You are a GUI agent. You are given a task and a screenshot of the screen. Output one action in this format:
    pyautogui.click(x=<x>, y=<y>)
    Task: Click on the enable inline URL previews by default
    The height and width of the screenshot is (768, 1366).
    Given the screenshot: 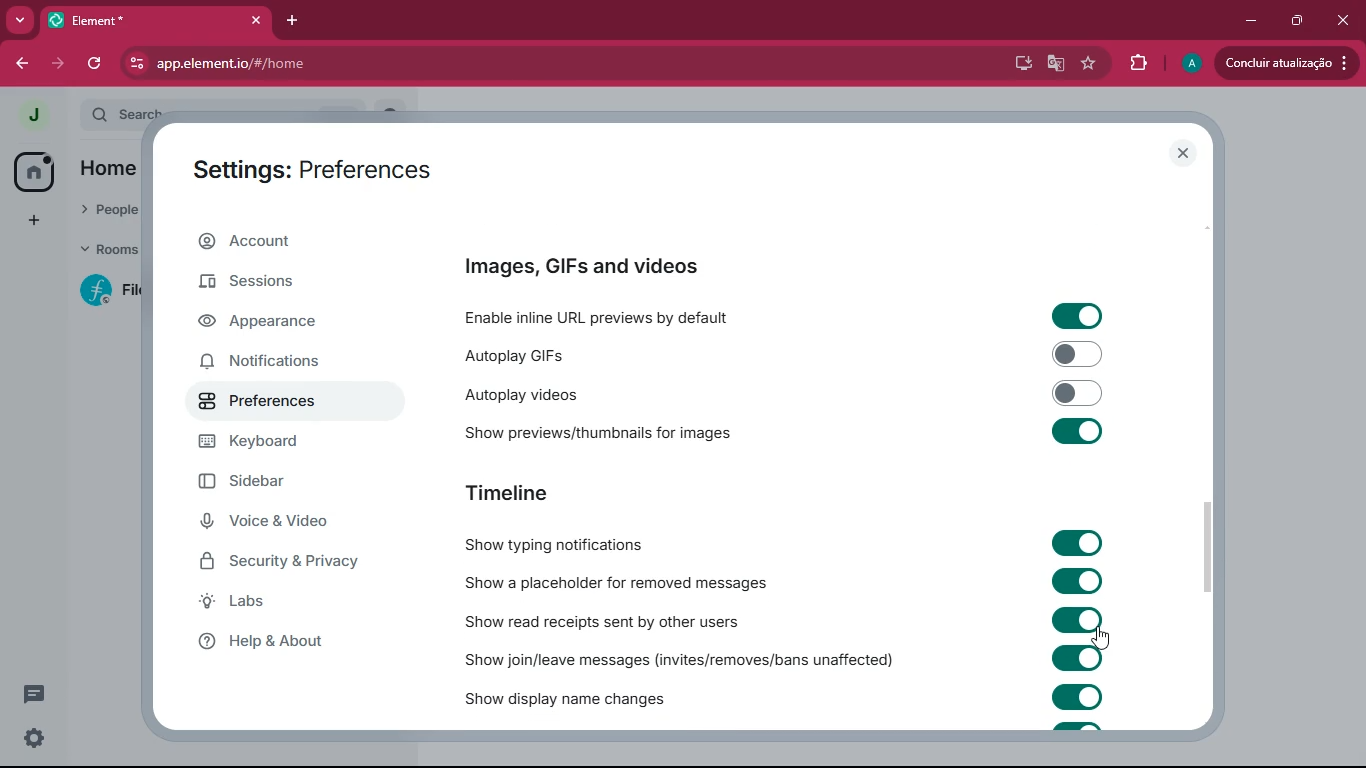 What is the action you would take?
    pyautogui.click(x=648, y=316)
    